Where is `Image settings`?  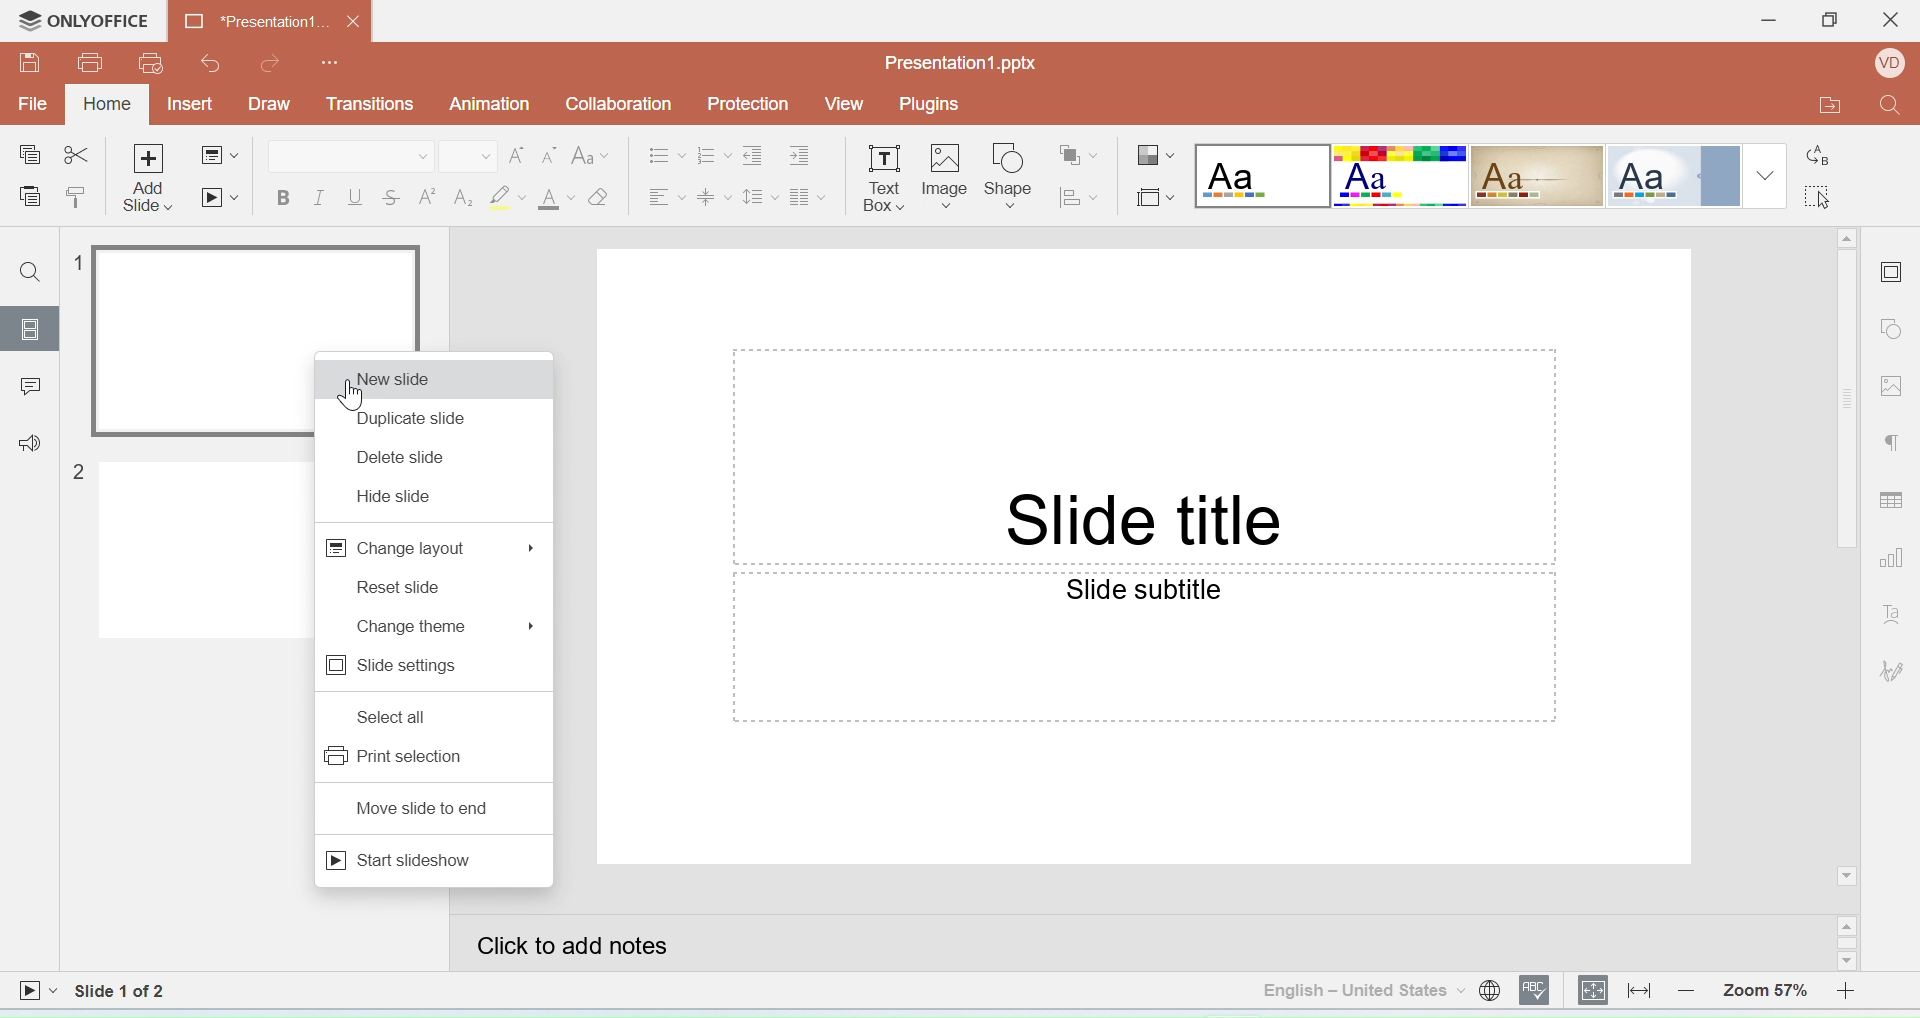
Image settings is located at coordinates (1895, 384).